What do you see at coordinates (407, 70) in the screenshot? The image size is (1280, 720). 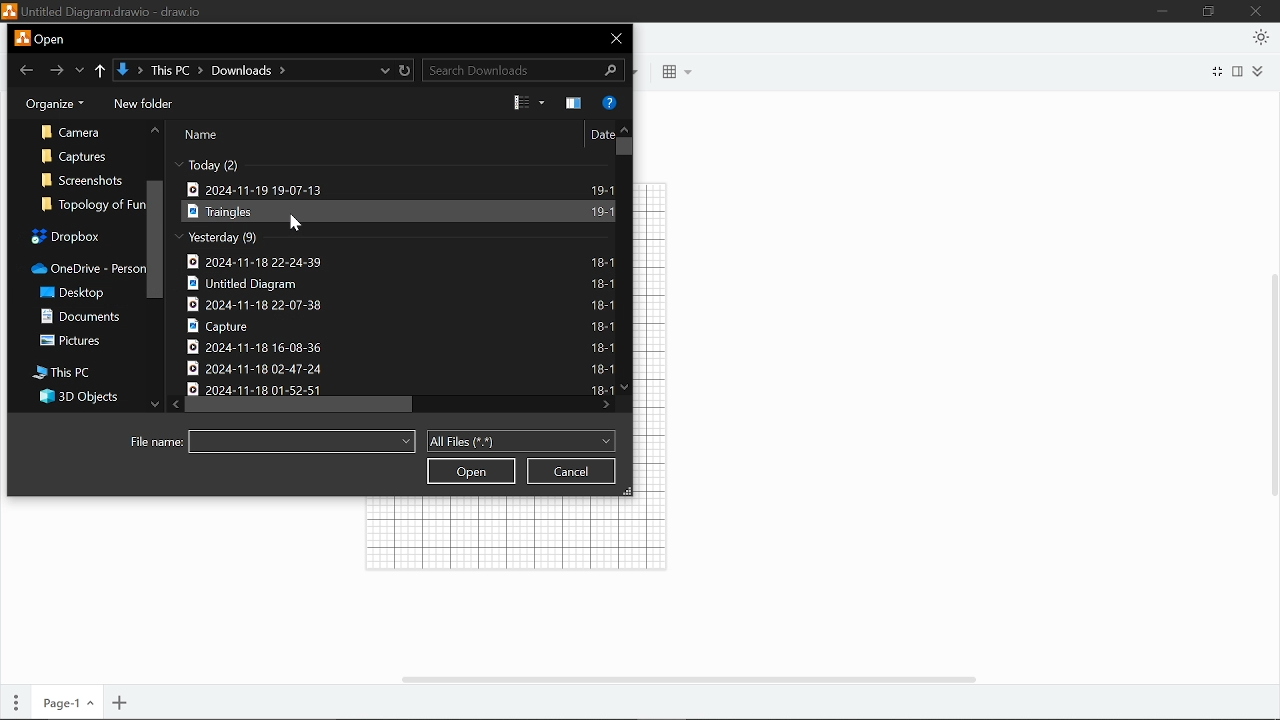 I see `Refresh` at bounding box center [407, 70].